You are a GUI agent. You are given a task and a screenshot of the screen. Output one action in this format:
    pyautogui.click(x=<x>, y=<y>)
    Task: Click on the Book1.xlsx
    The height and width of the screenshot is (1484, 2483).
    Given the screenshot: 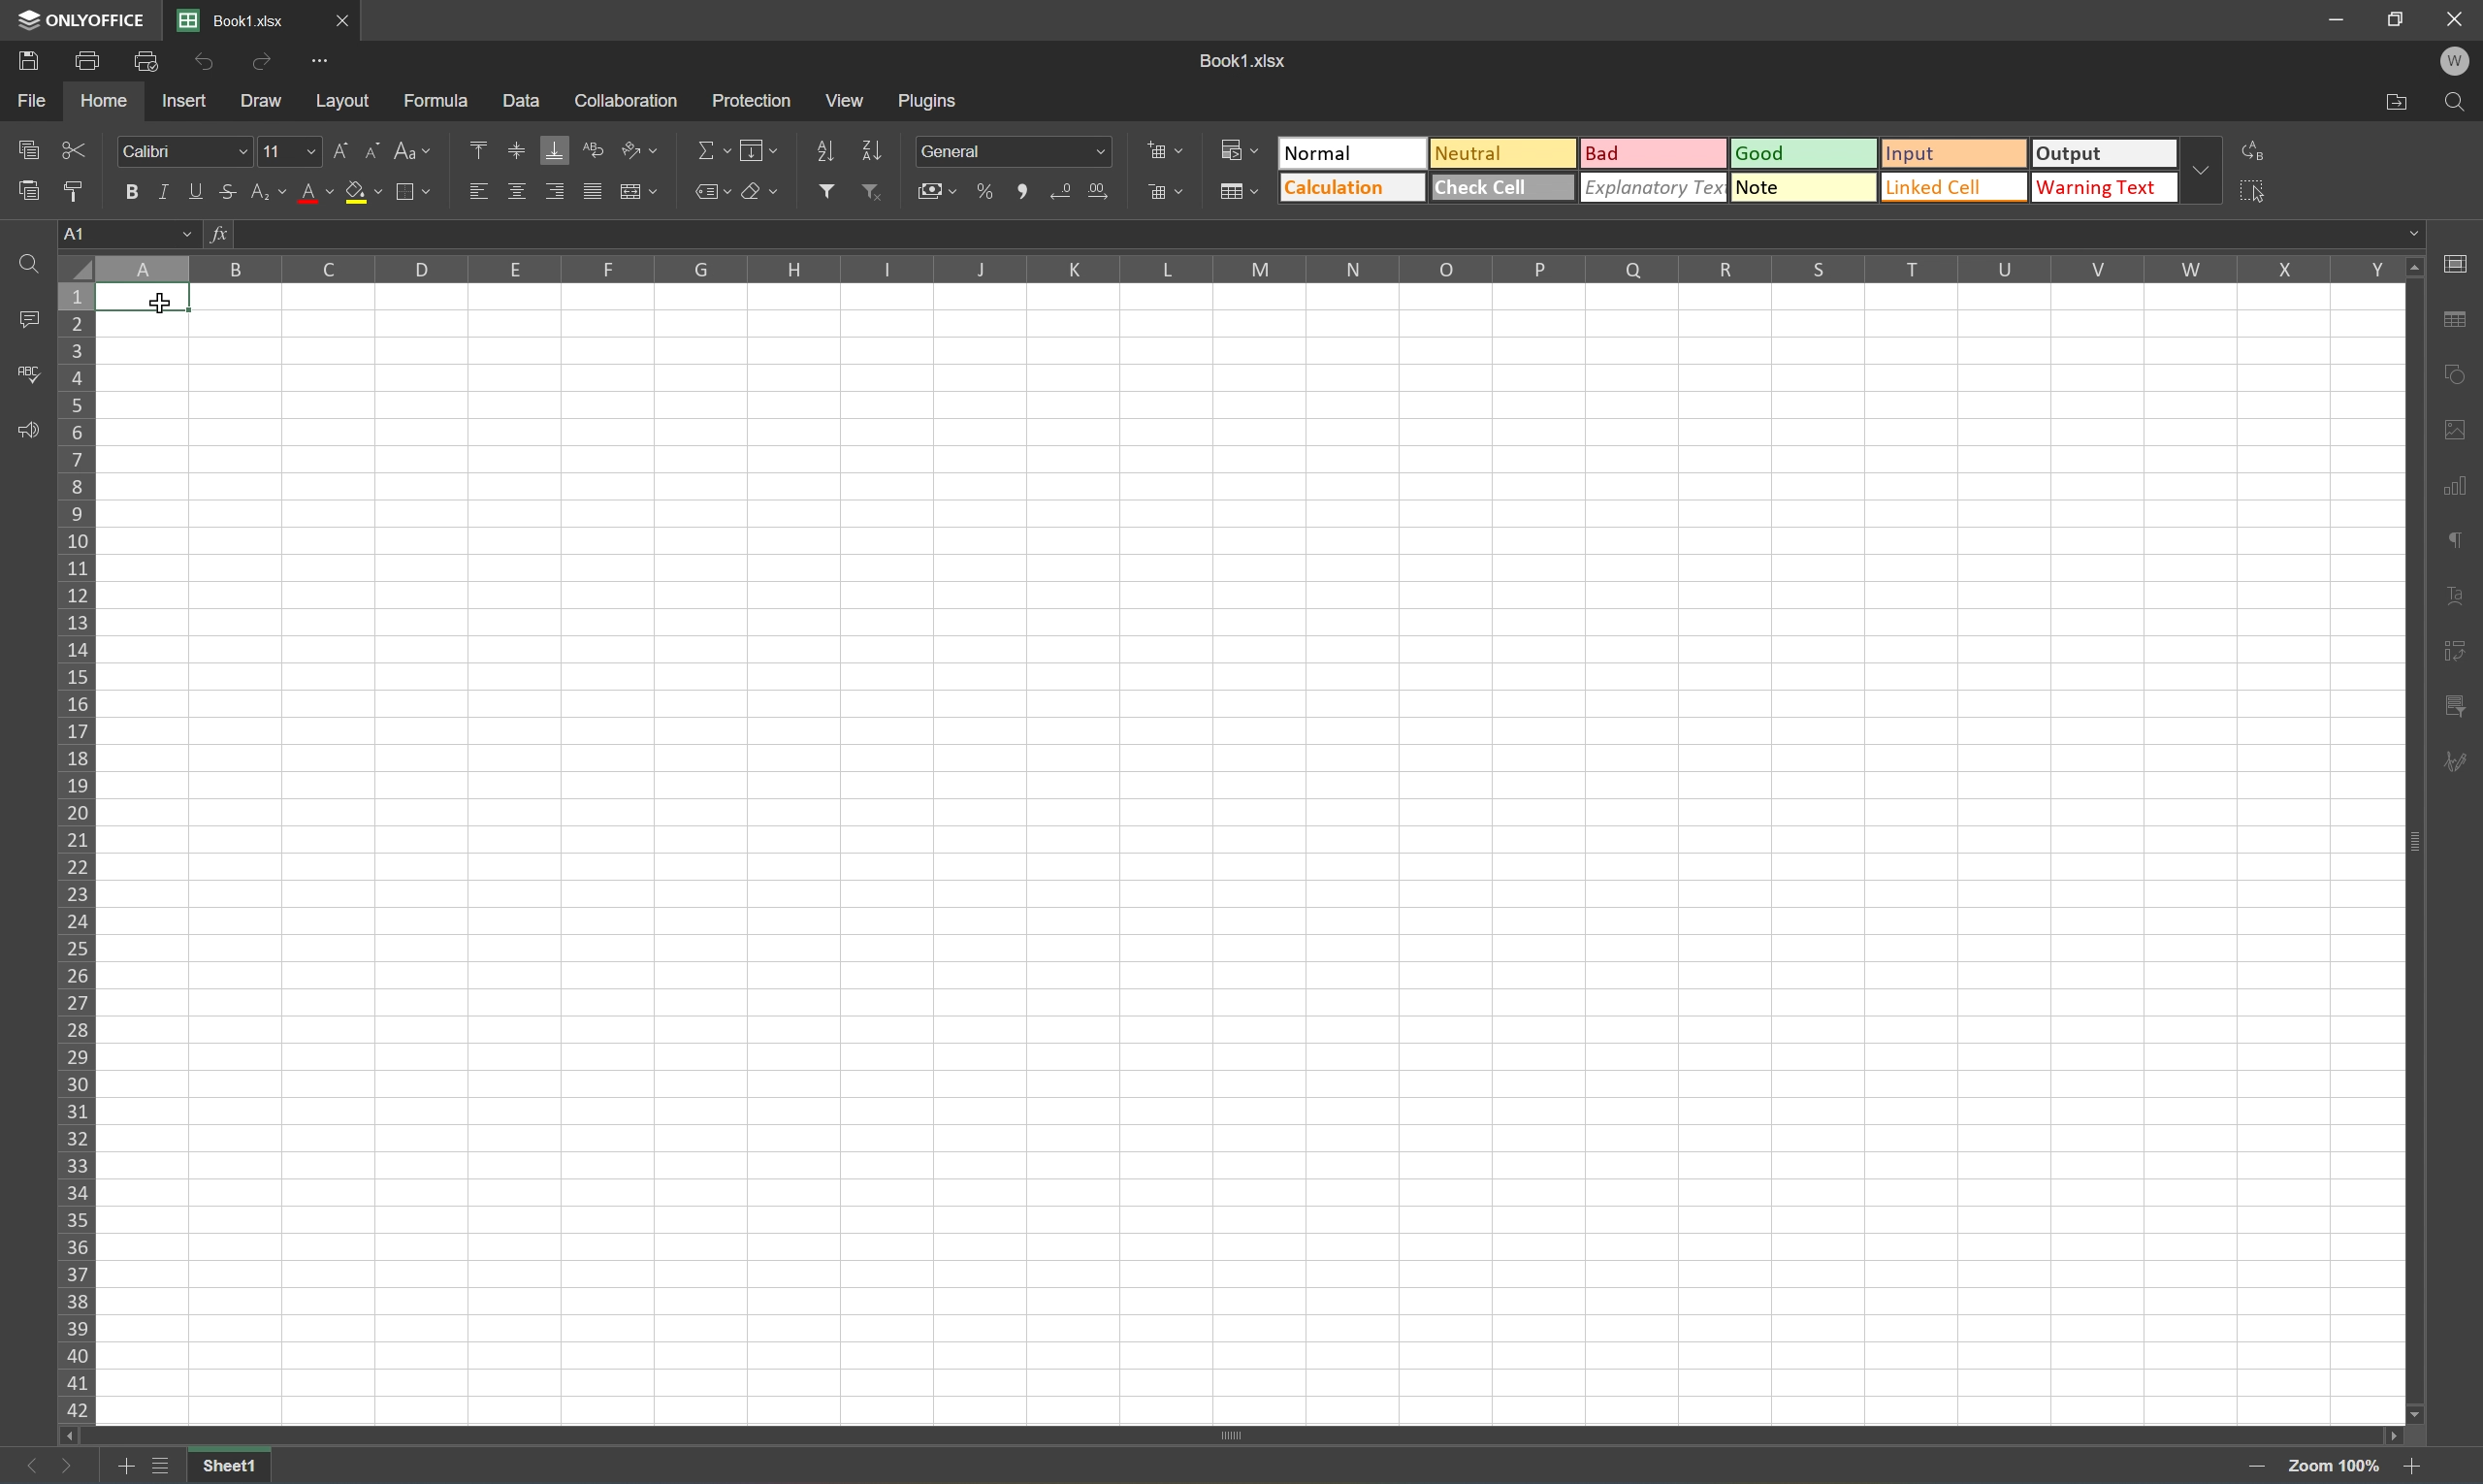 What is the action you would take?
    pyautogui.click(x=233, y=21)
    